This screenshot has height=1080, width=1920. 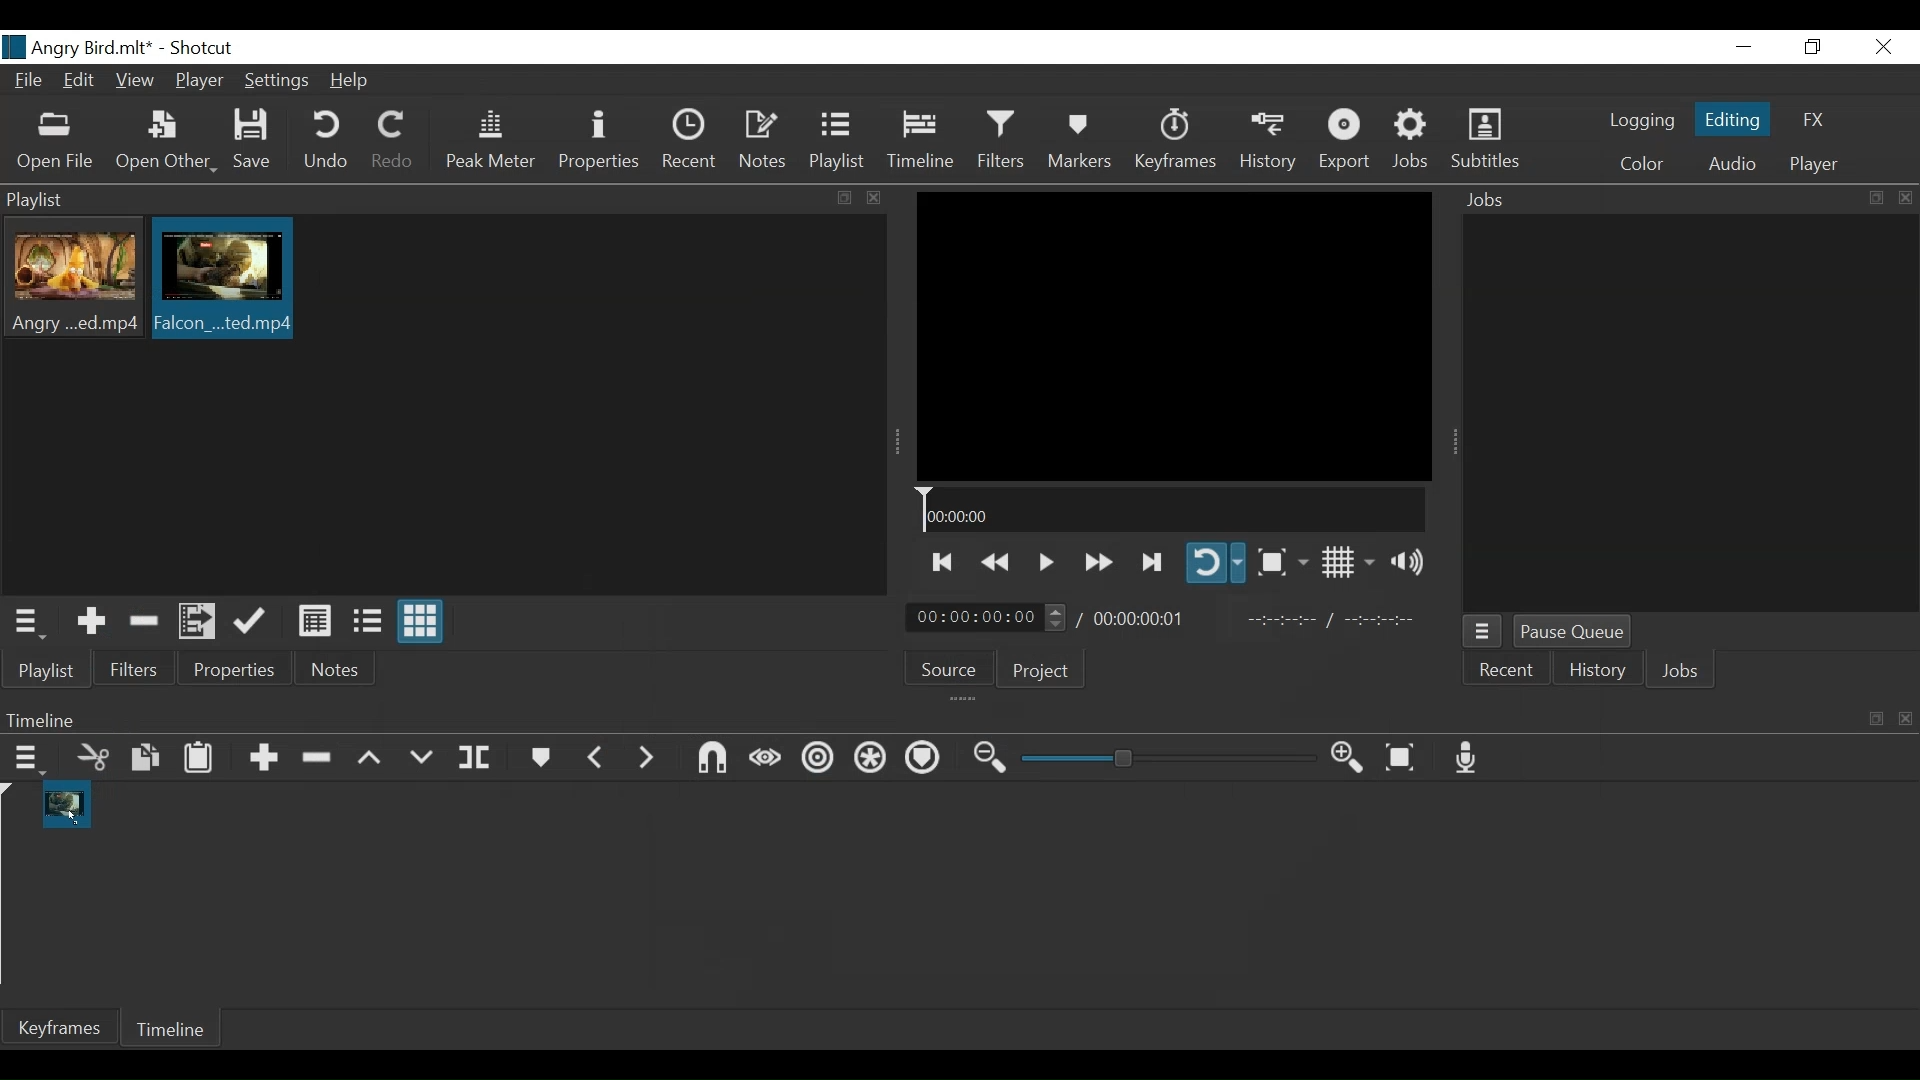 What do you see at coordinates (1642, 123) in the screenshot?
I see `logging` at bounding box center [1642, 123].